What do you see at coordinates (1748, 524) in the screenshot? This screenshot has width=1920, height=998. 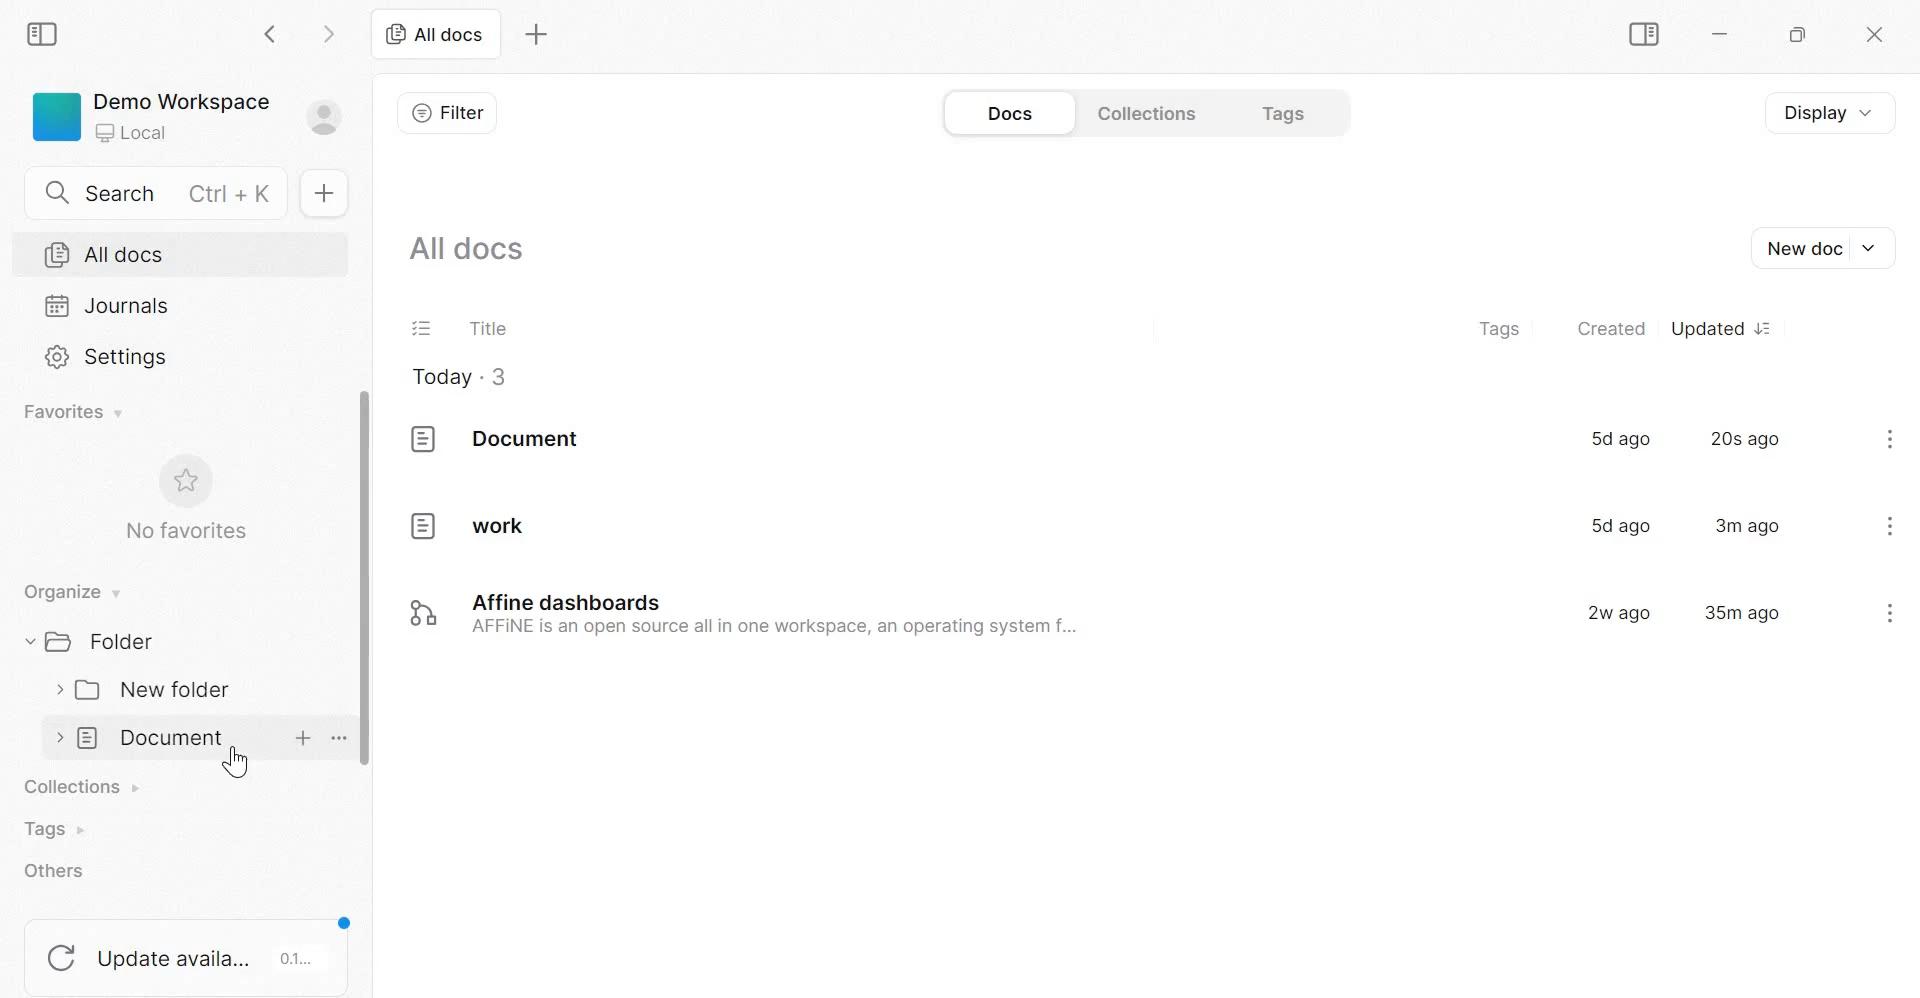 I see `3m ago` at bounding box center [1748, 524].